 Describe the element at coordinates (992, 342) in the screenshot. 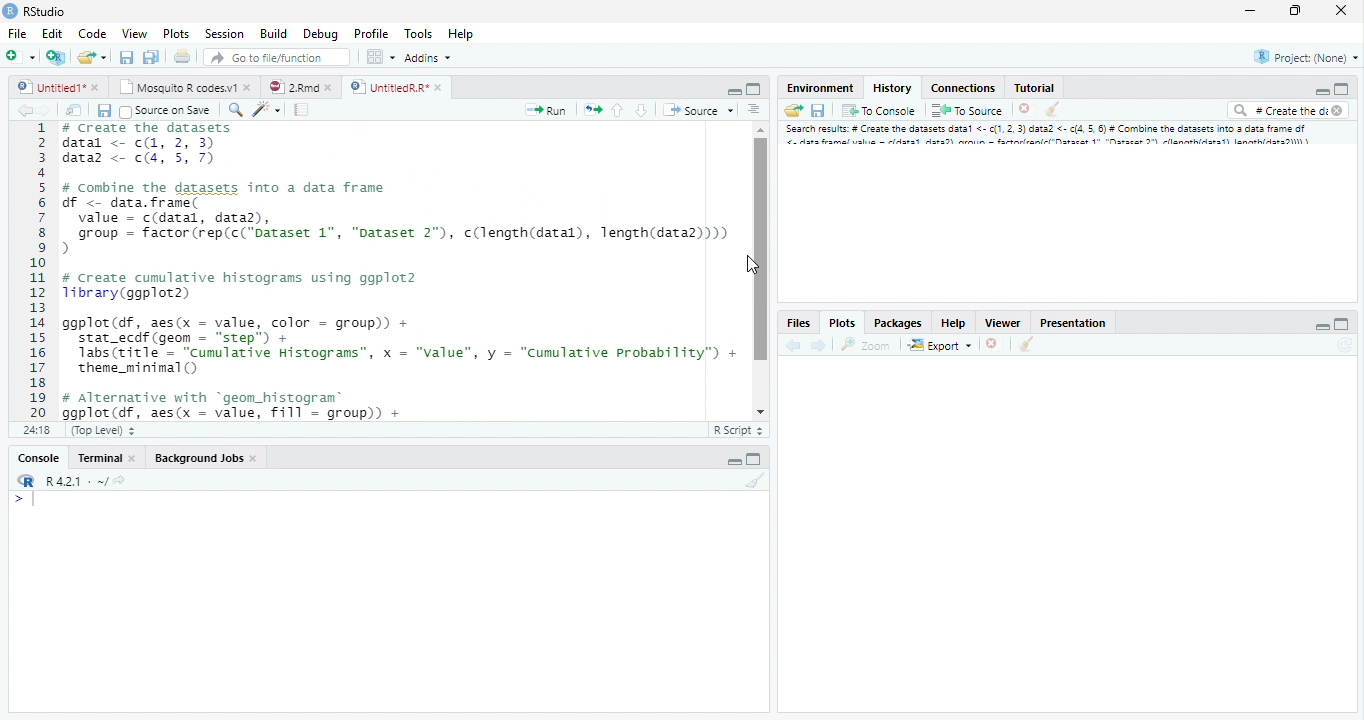

I see `Delete ` at that location.